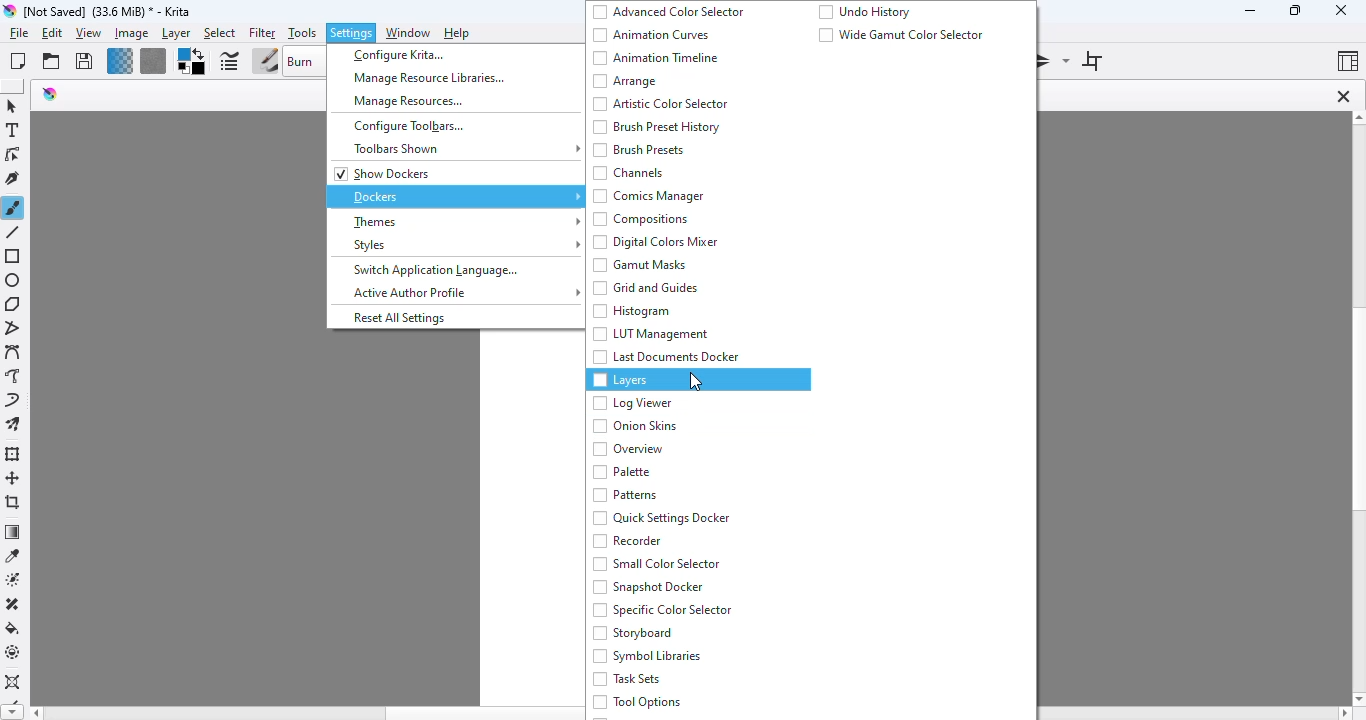  What do you see at coordinates (657, 58) in the screenshot?
I see `animation timeline` at bounding box center [657, 58].